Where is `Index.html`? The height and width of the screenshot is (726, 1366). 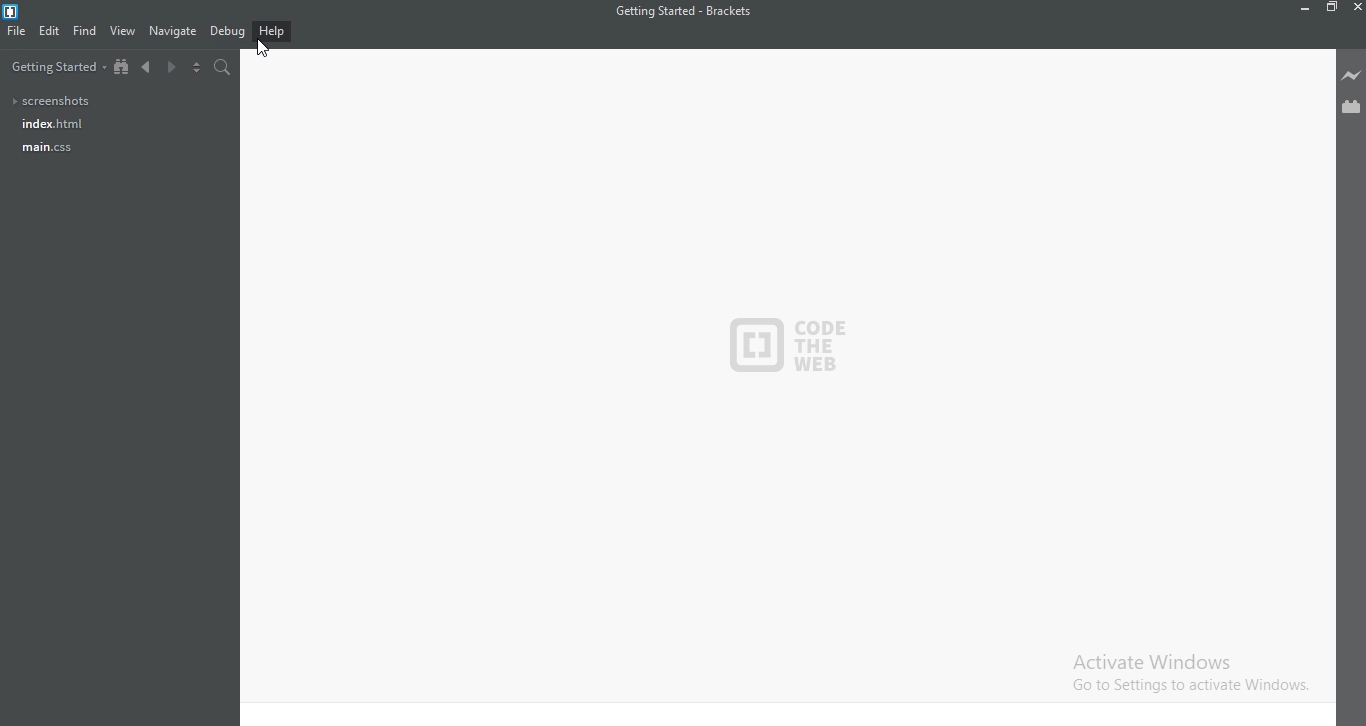
Index.html is located at coordinates (59, 125).